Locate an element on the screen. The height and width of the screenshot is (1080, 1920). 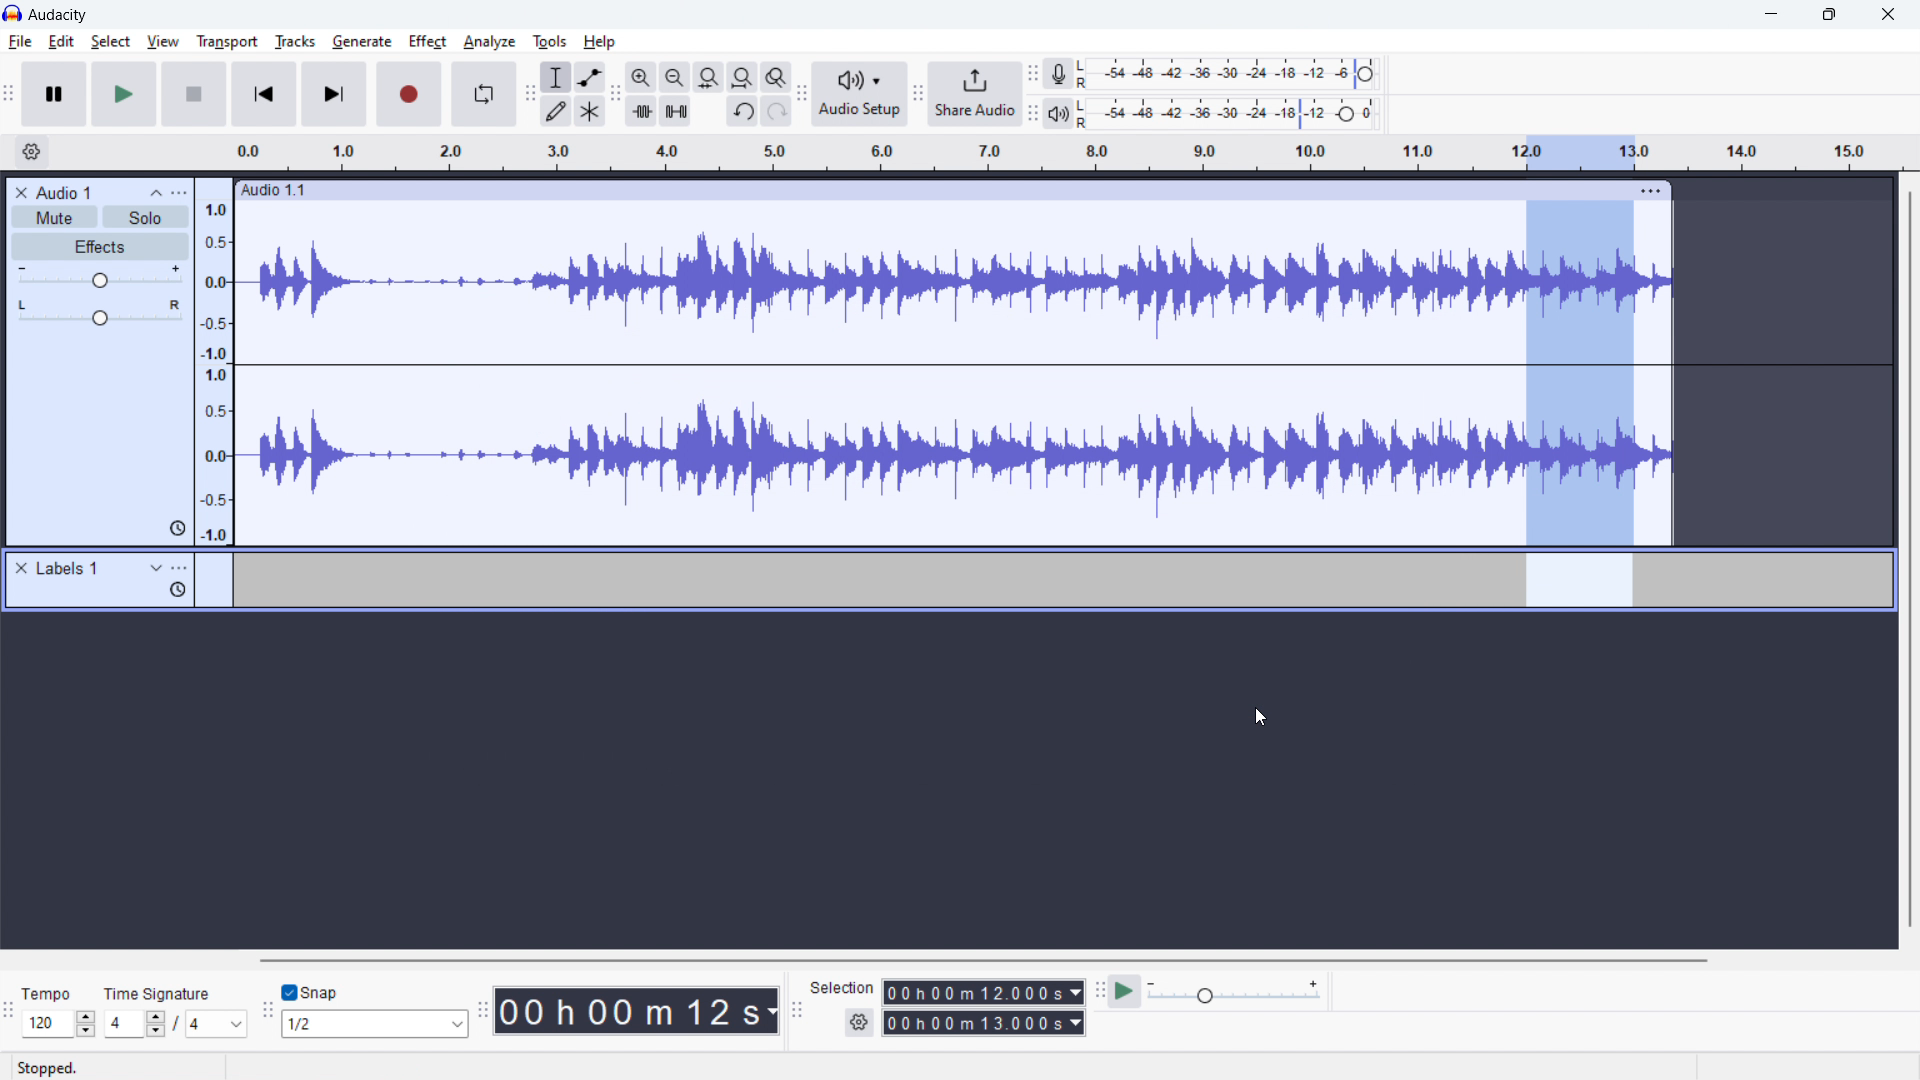
playback meter toolbar is located at coordinates (1033, 114).